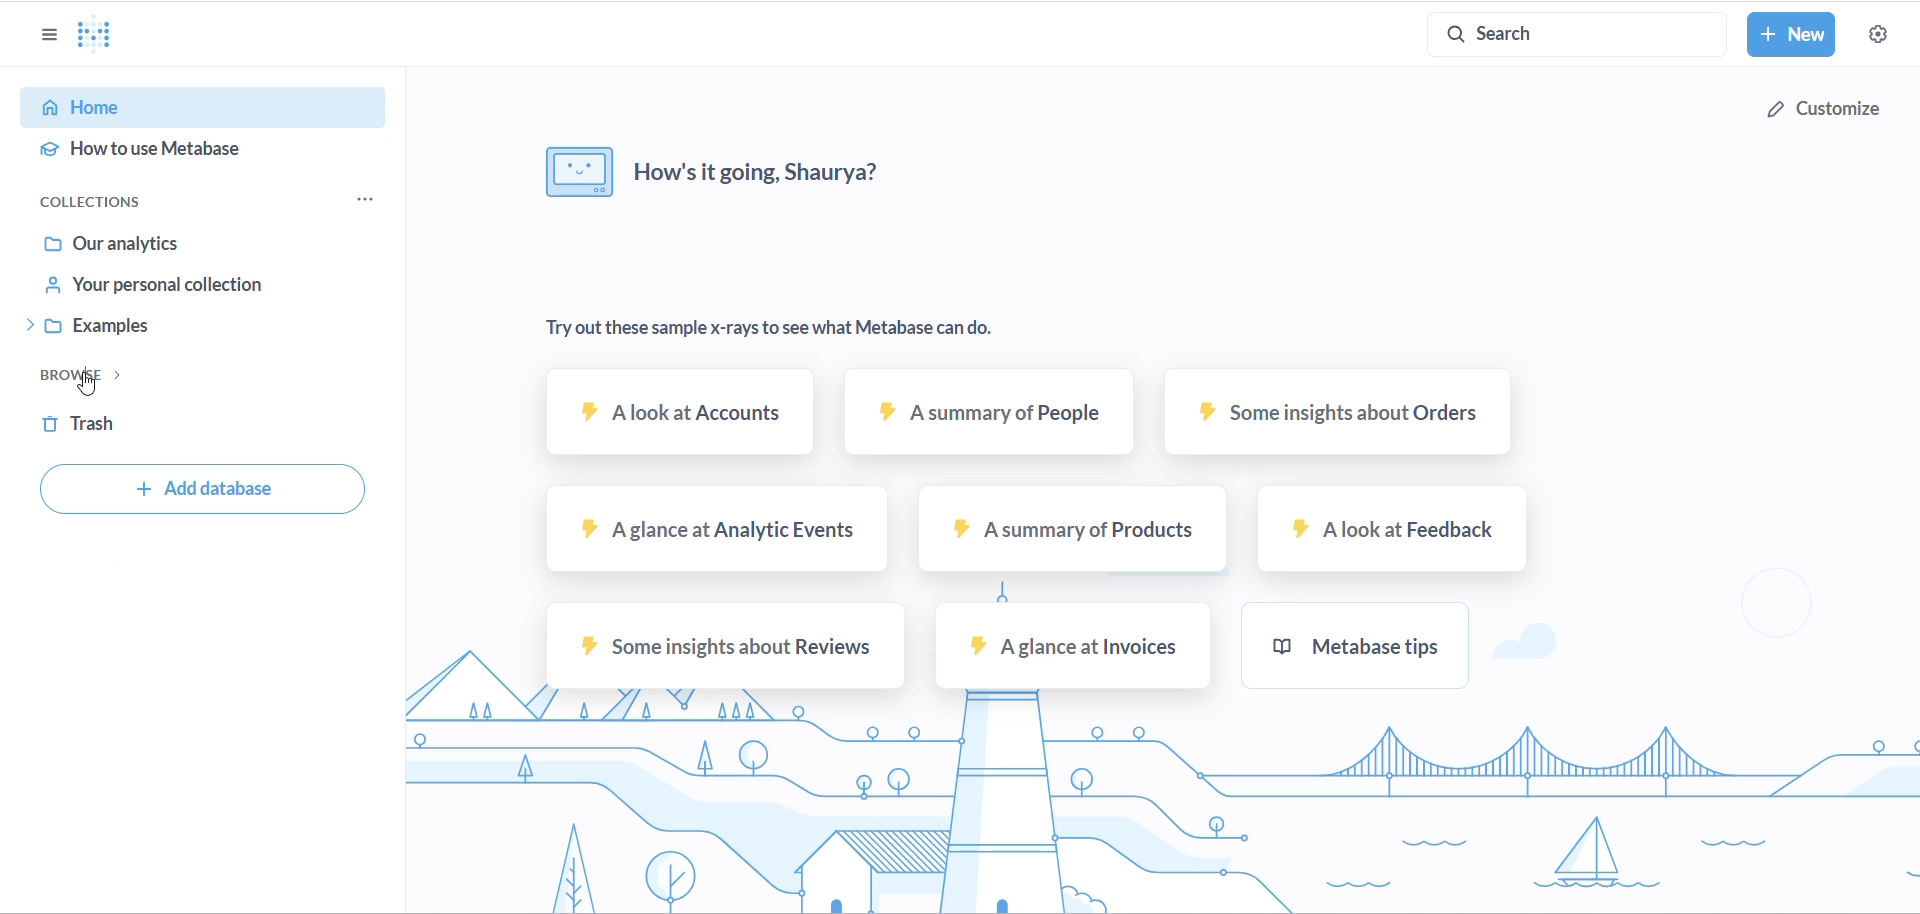 The image size is (1920, 914). I want to click on how's it going, Shaurya?, so click(746, 175).